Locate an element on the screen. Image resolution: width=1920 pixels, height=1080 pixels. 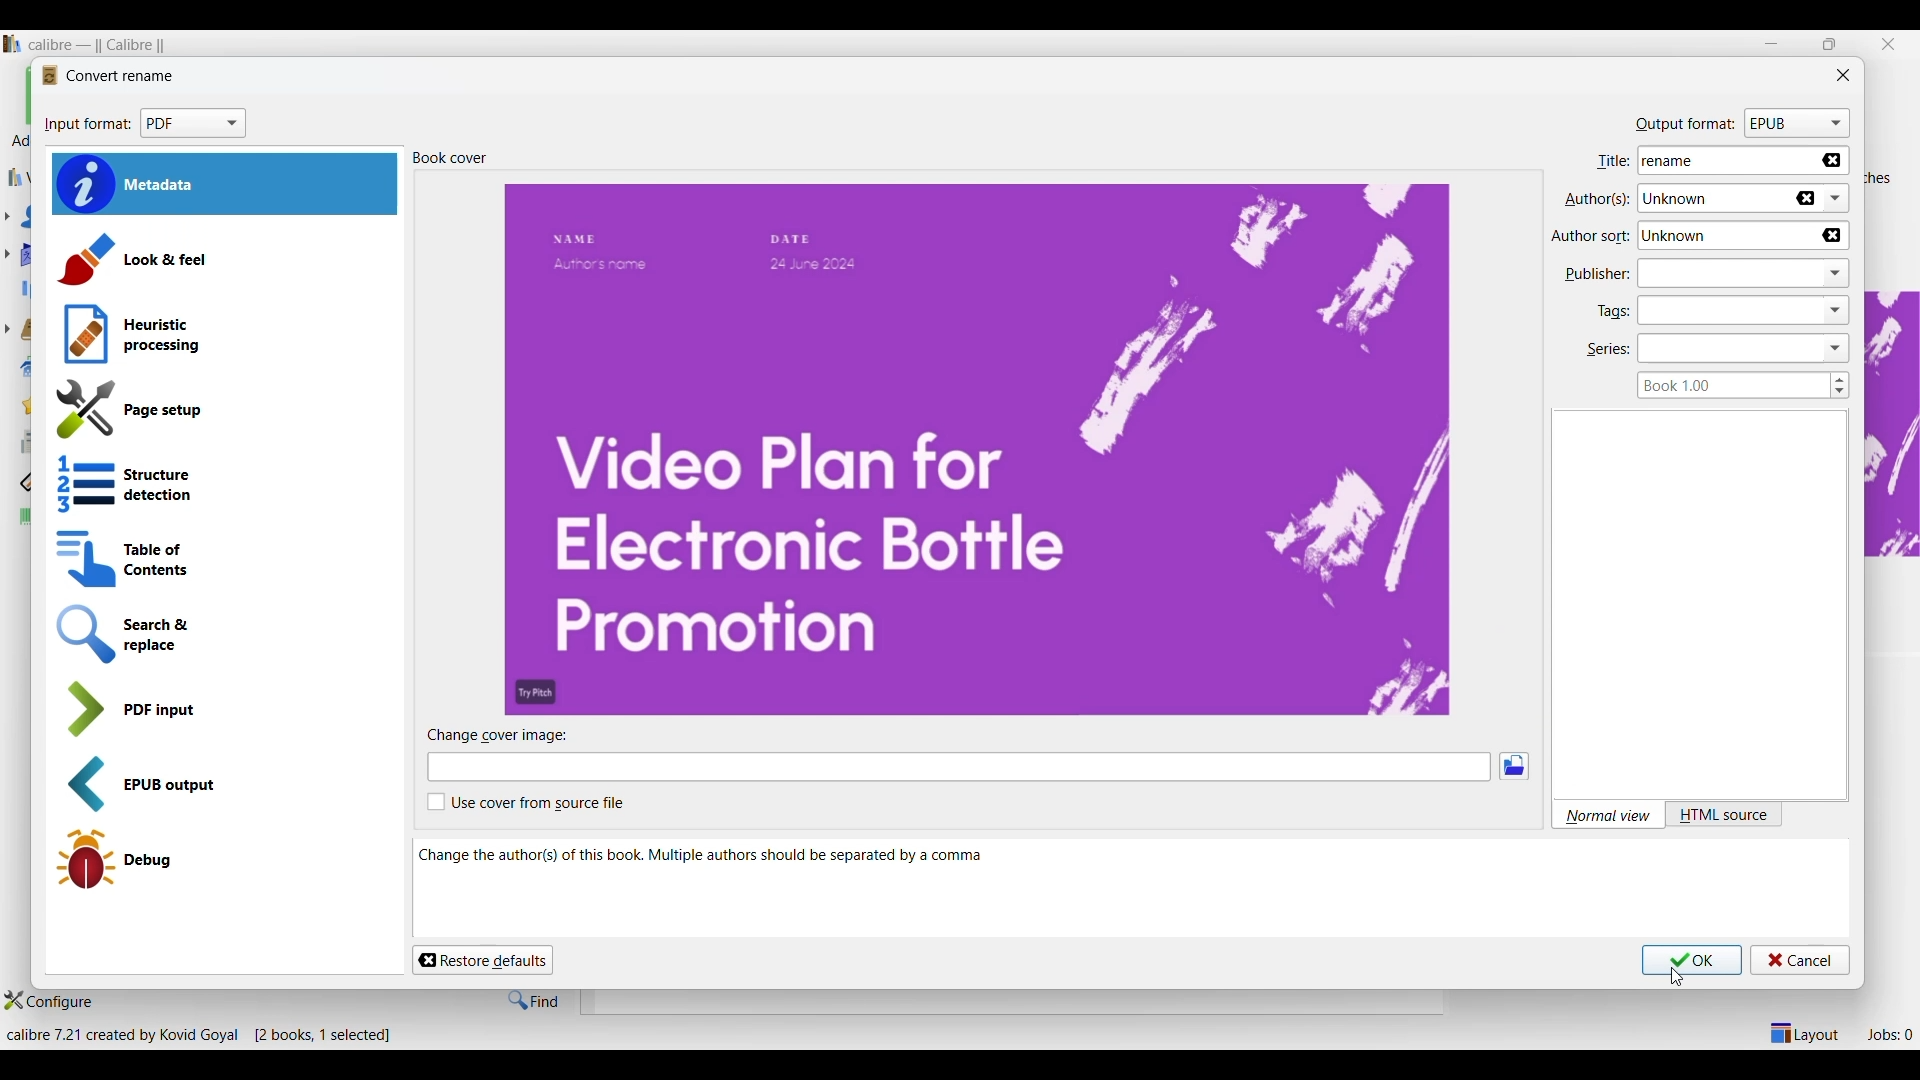
book cover is located at coordinates (453, 159).